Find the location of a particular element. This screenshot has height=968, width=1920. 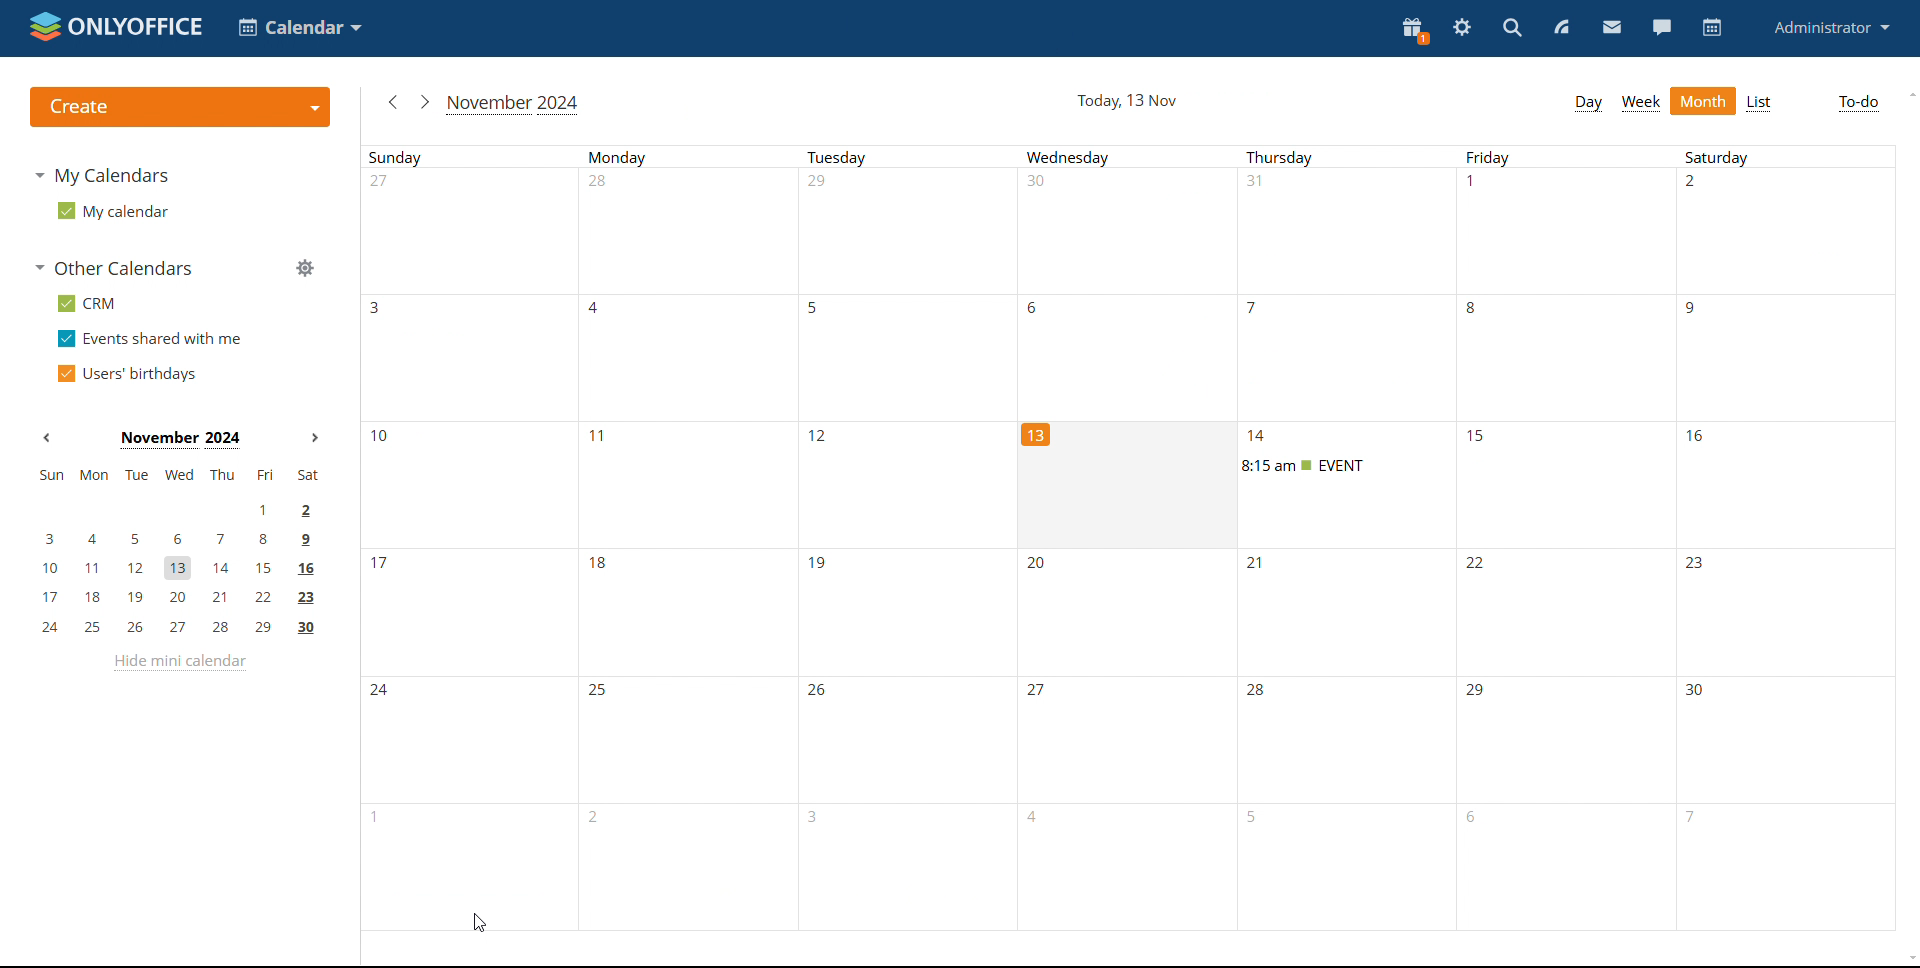

unallocated time slots is located at coordinates (1136, 742).